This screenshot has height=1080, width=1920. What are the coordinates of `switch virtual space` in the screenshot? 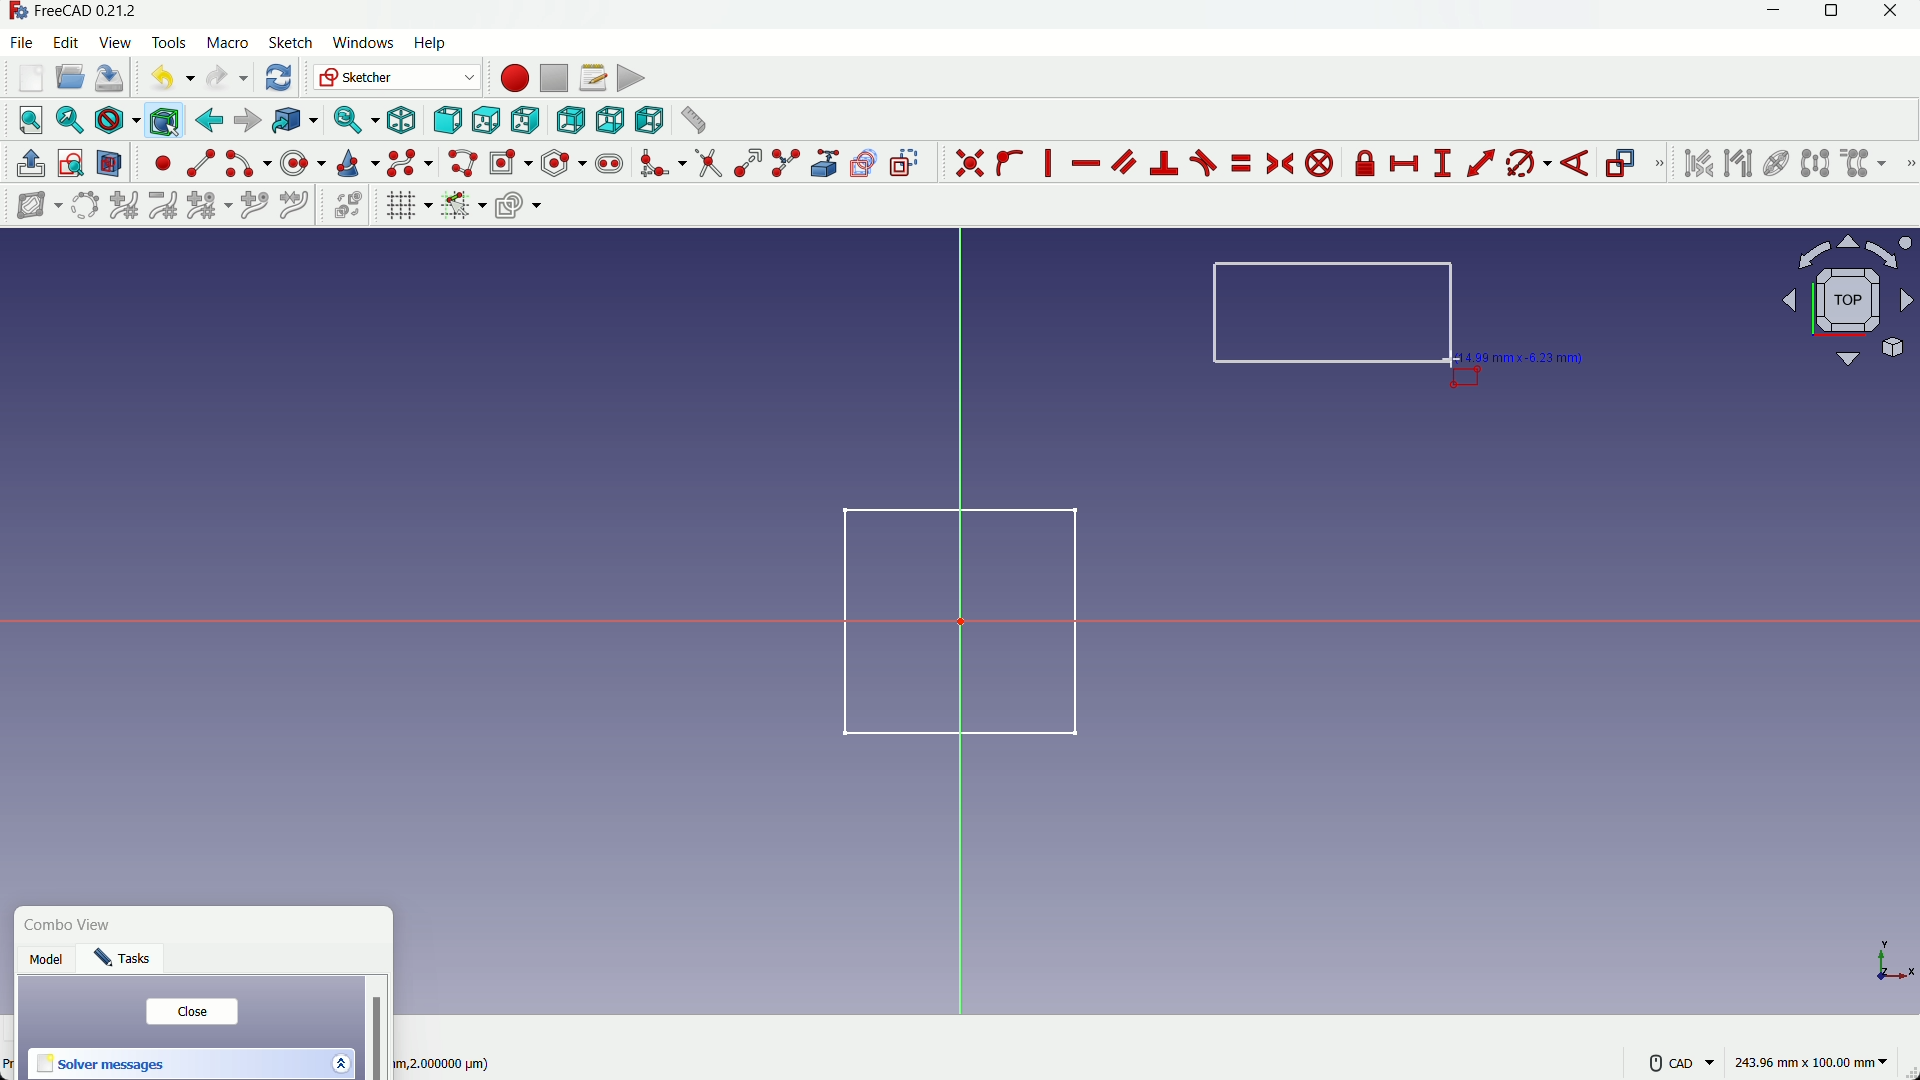 It's located at (350, 206).